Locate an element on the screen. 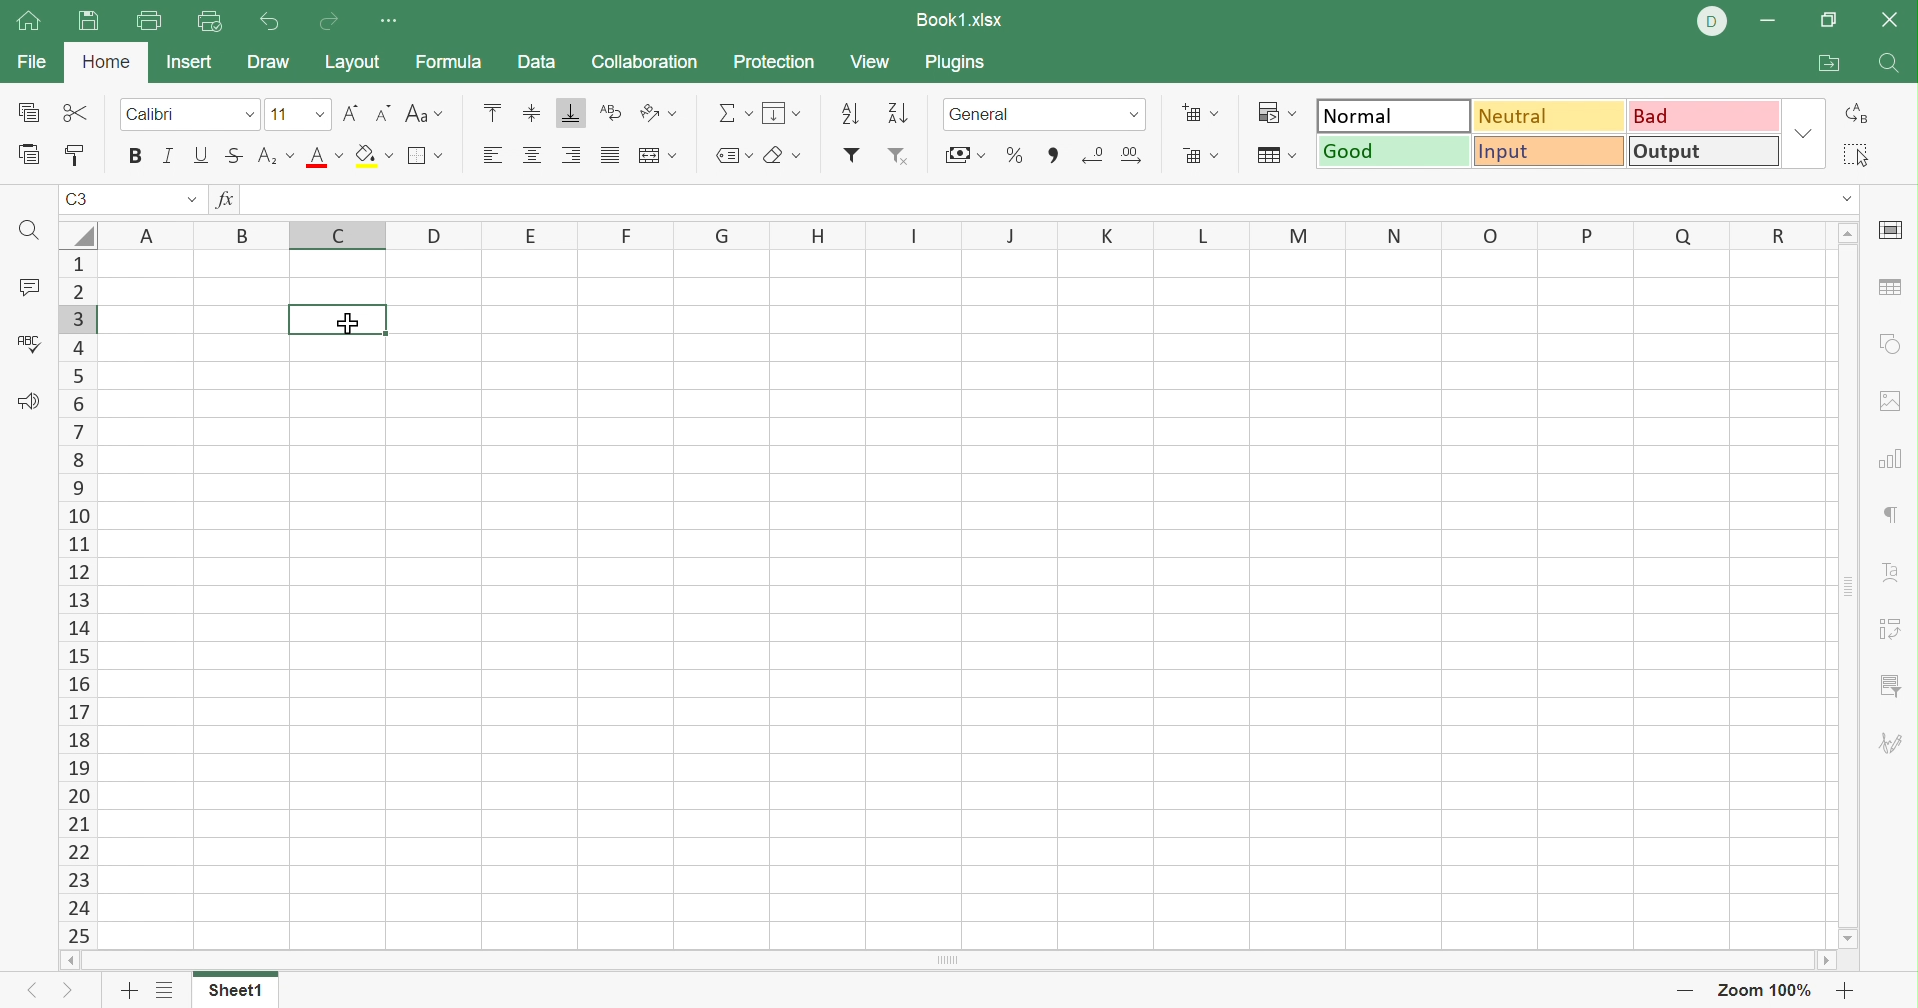 This screenshot has height=1008, width=1918. Remove filter is located at coordinates (901, 155).